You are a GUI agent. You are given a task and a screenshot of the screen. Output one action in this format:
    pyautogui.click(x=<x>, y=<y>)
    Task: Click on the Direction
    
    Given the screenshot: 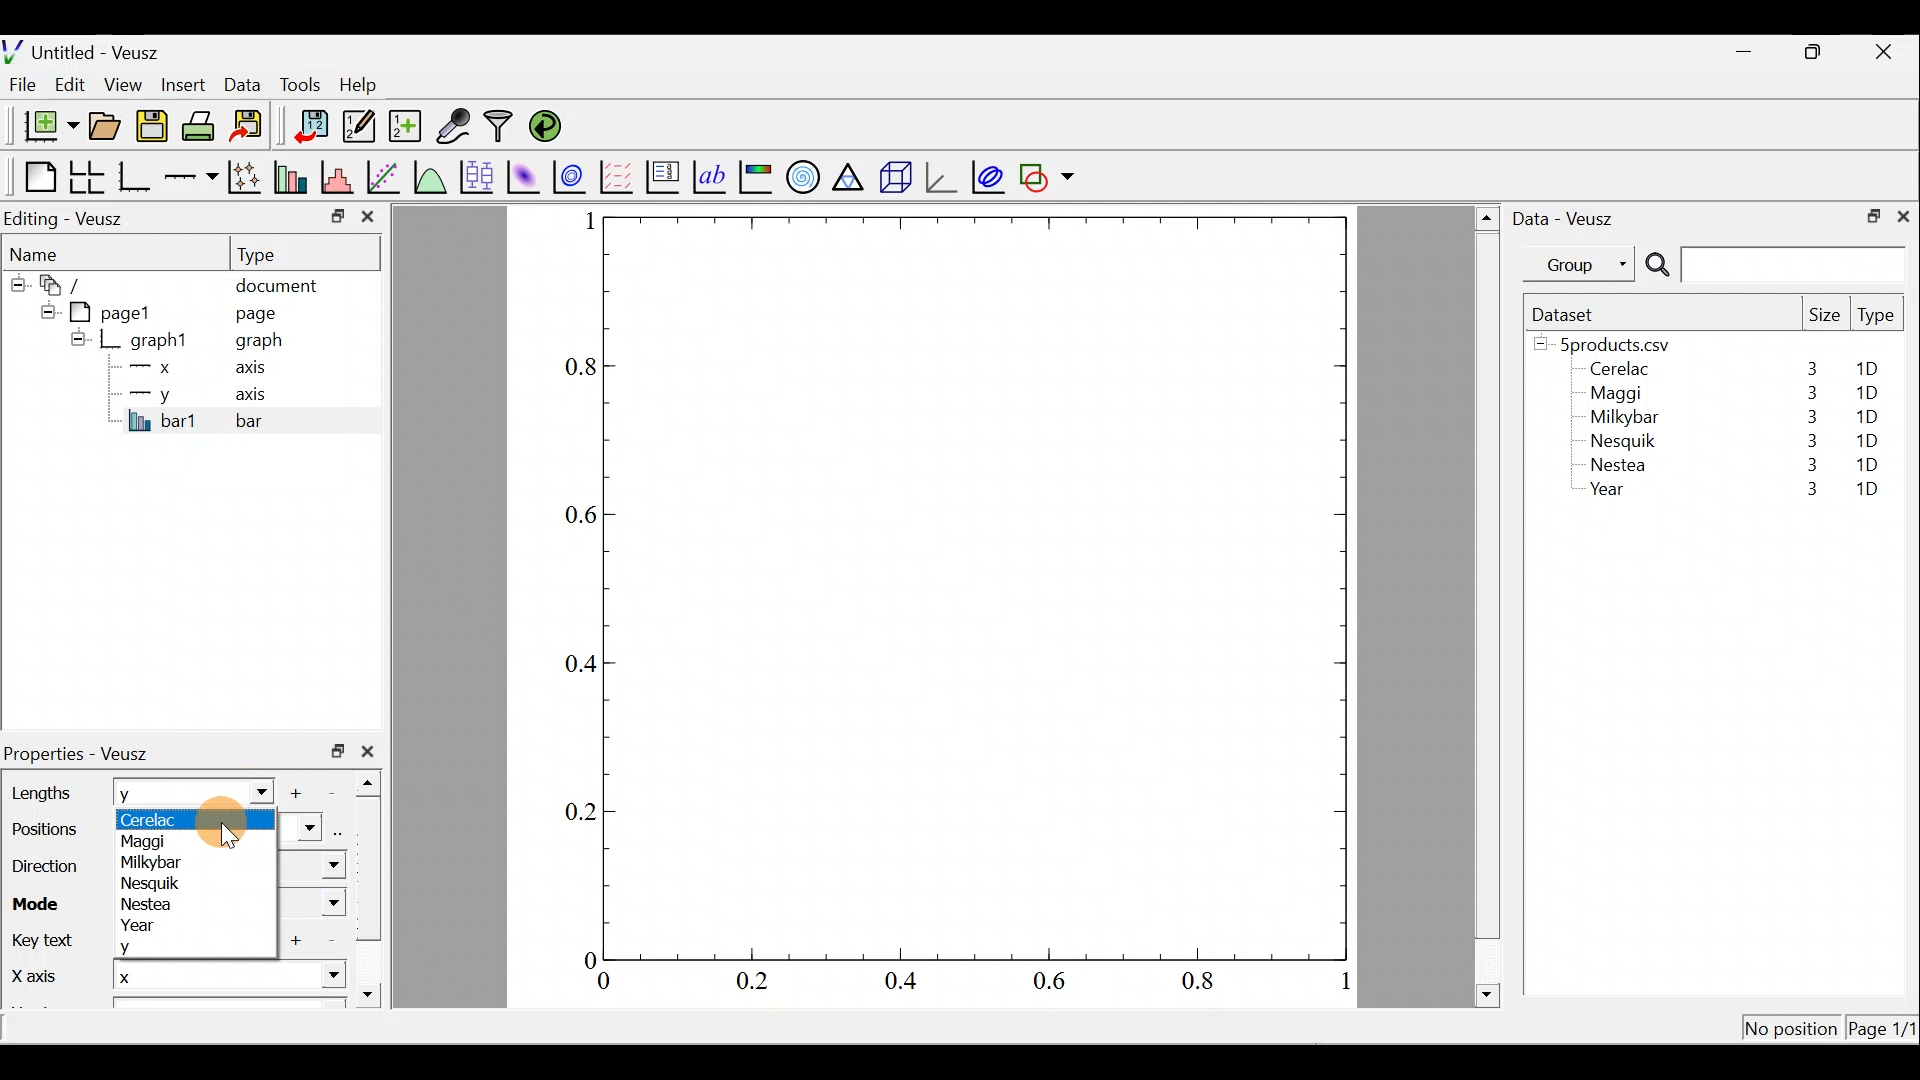 What is the action you would take?
    pyautogui.click(x=50, y=869)
    